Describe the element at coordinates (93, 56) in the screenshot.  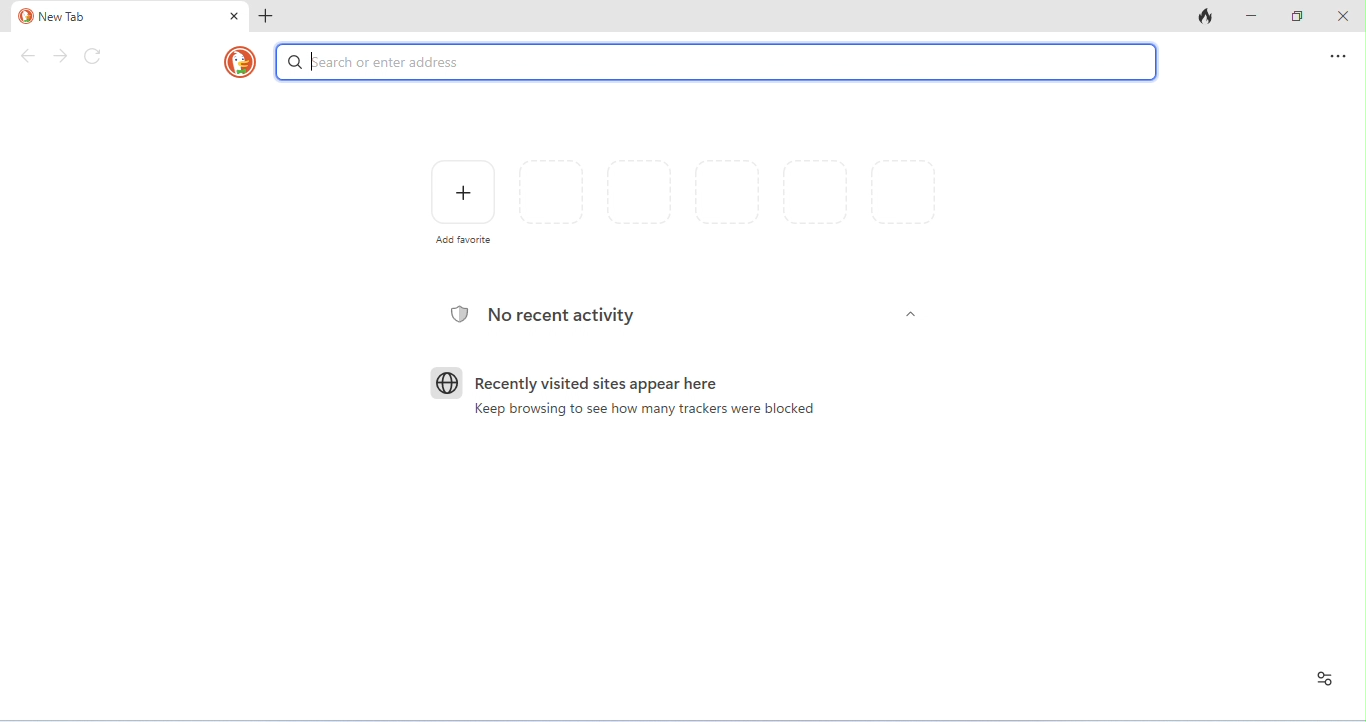
I see `refresh` at that location.